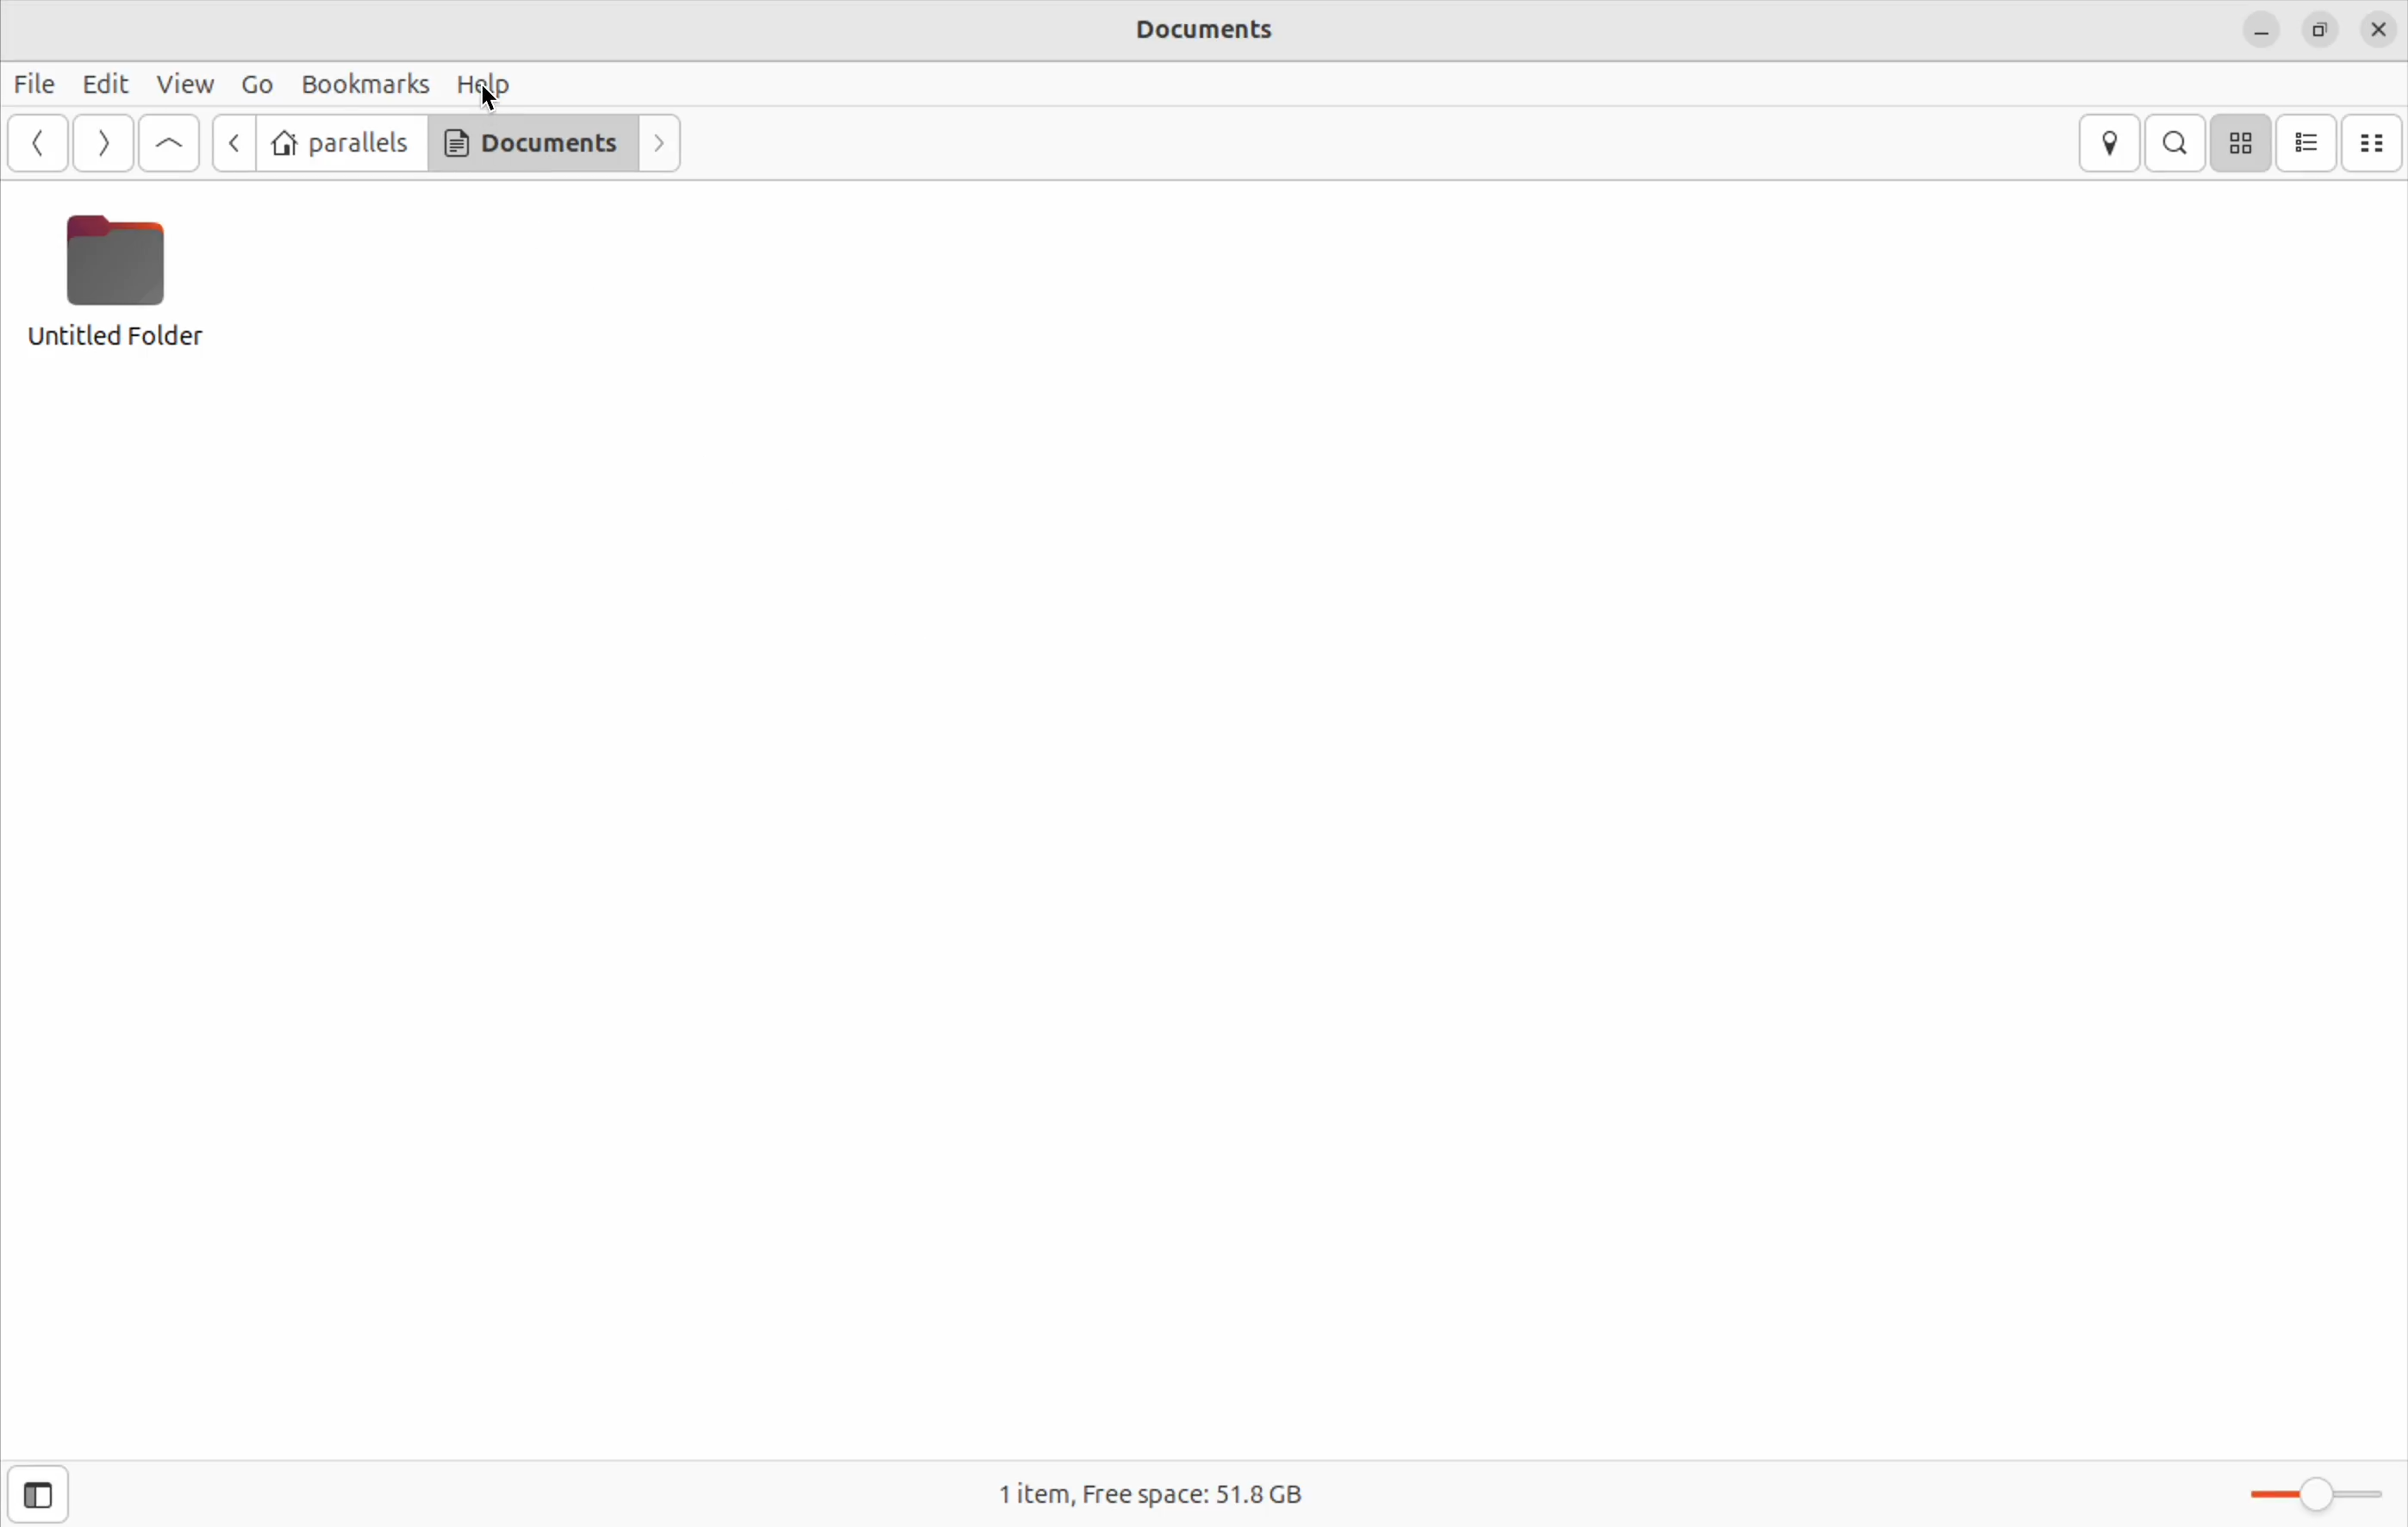  What do you see at coordinates (2377, 142) in the screenshot?
I see `compact view` at bounding box center [2377, 142].